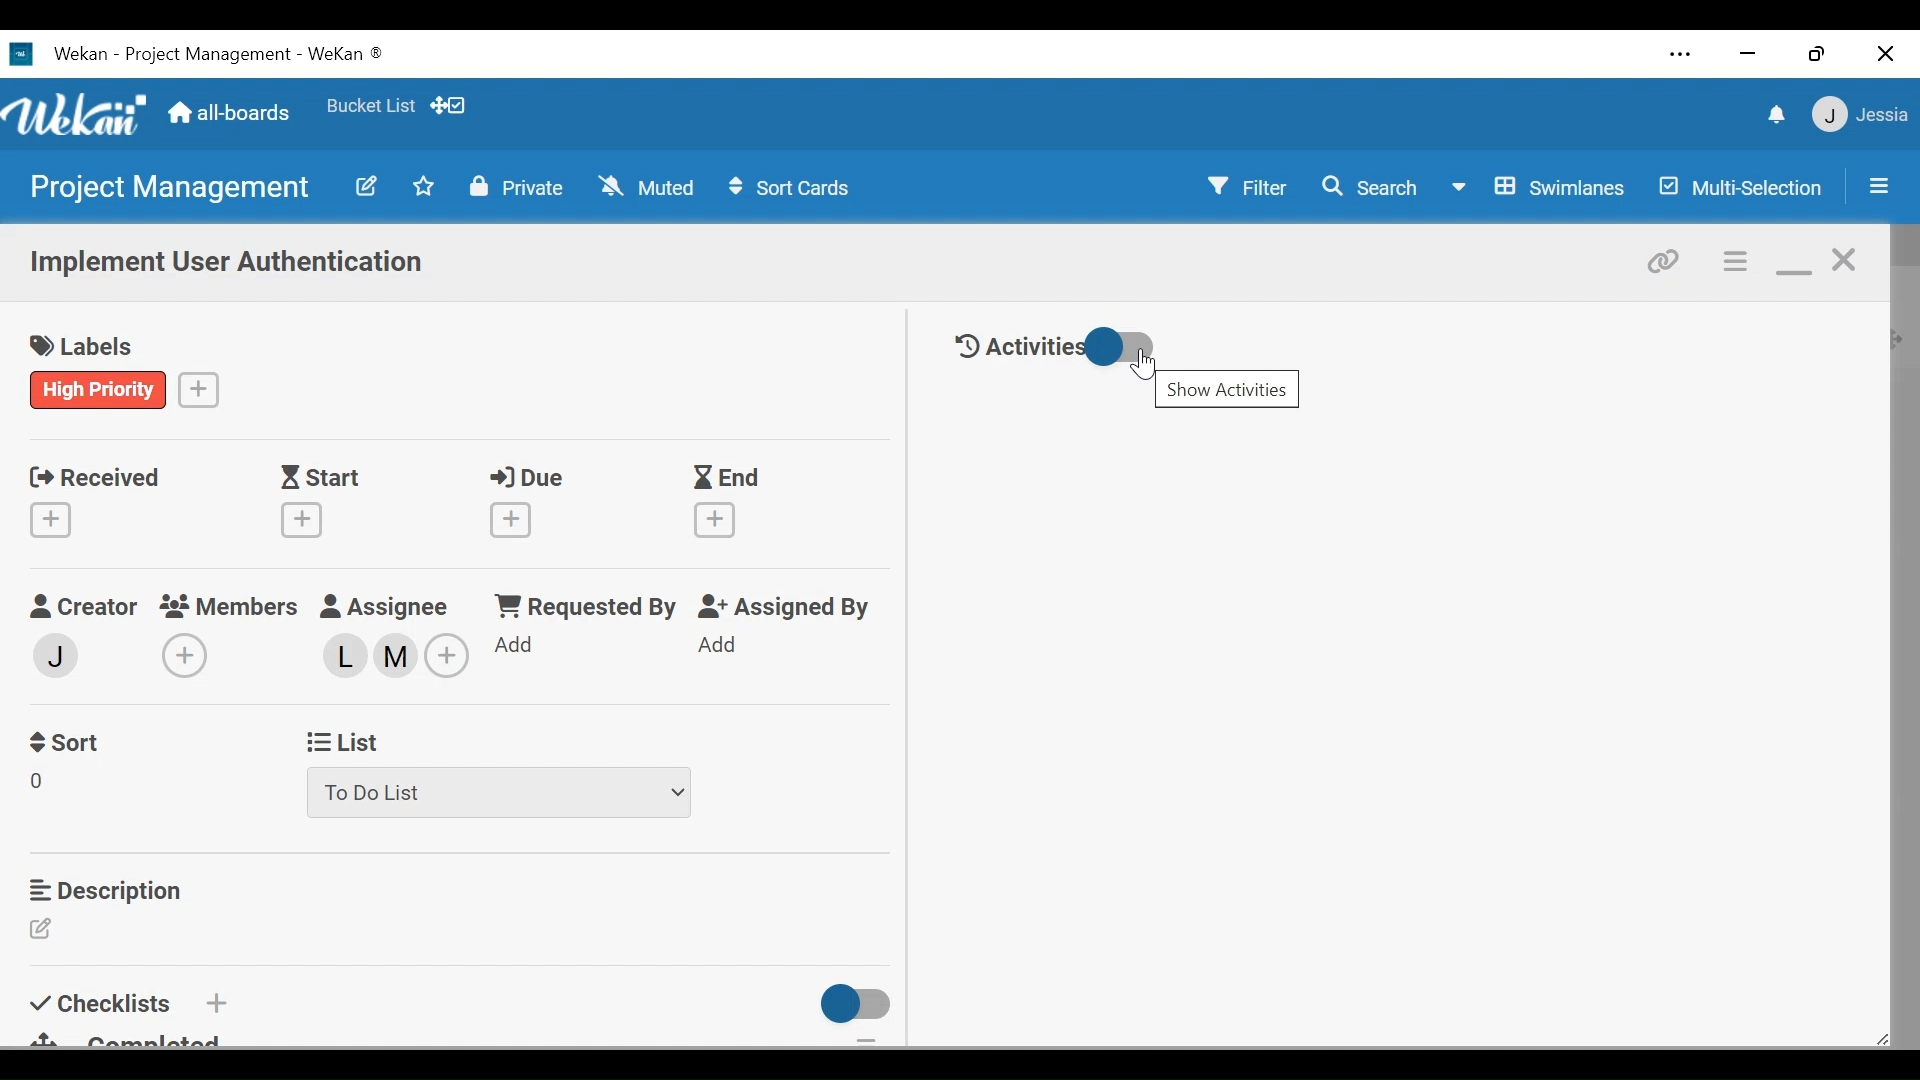  What do you see at coordinates (1544, 188) in the screenshot?
I see `Board View` at bounding box center [1544, 188].